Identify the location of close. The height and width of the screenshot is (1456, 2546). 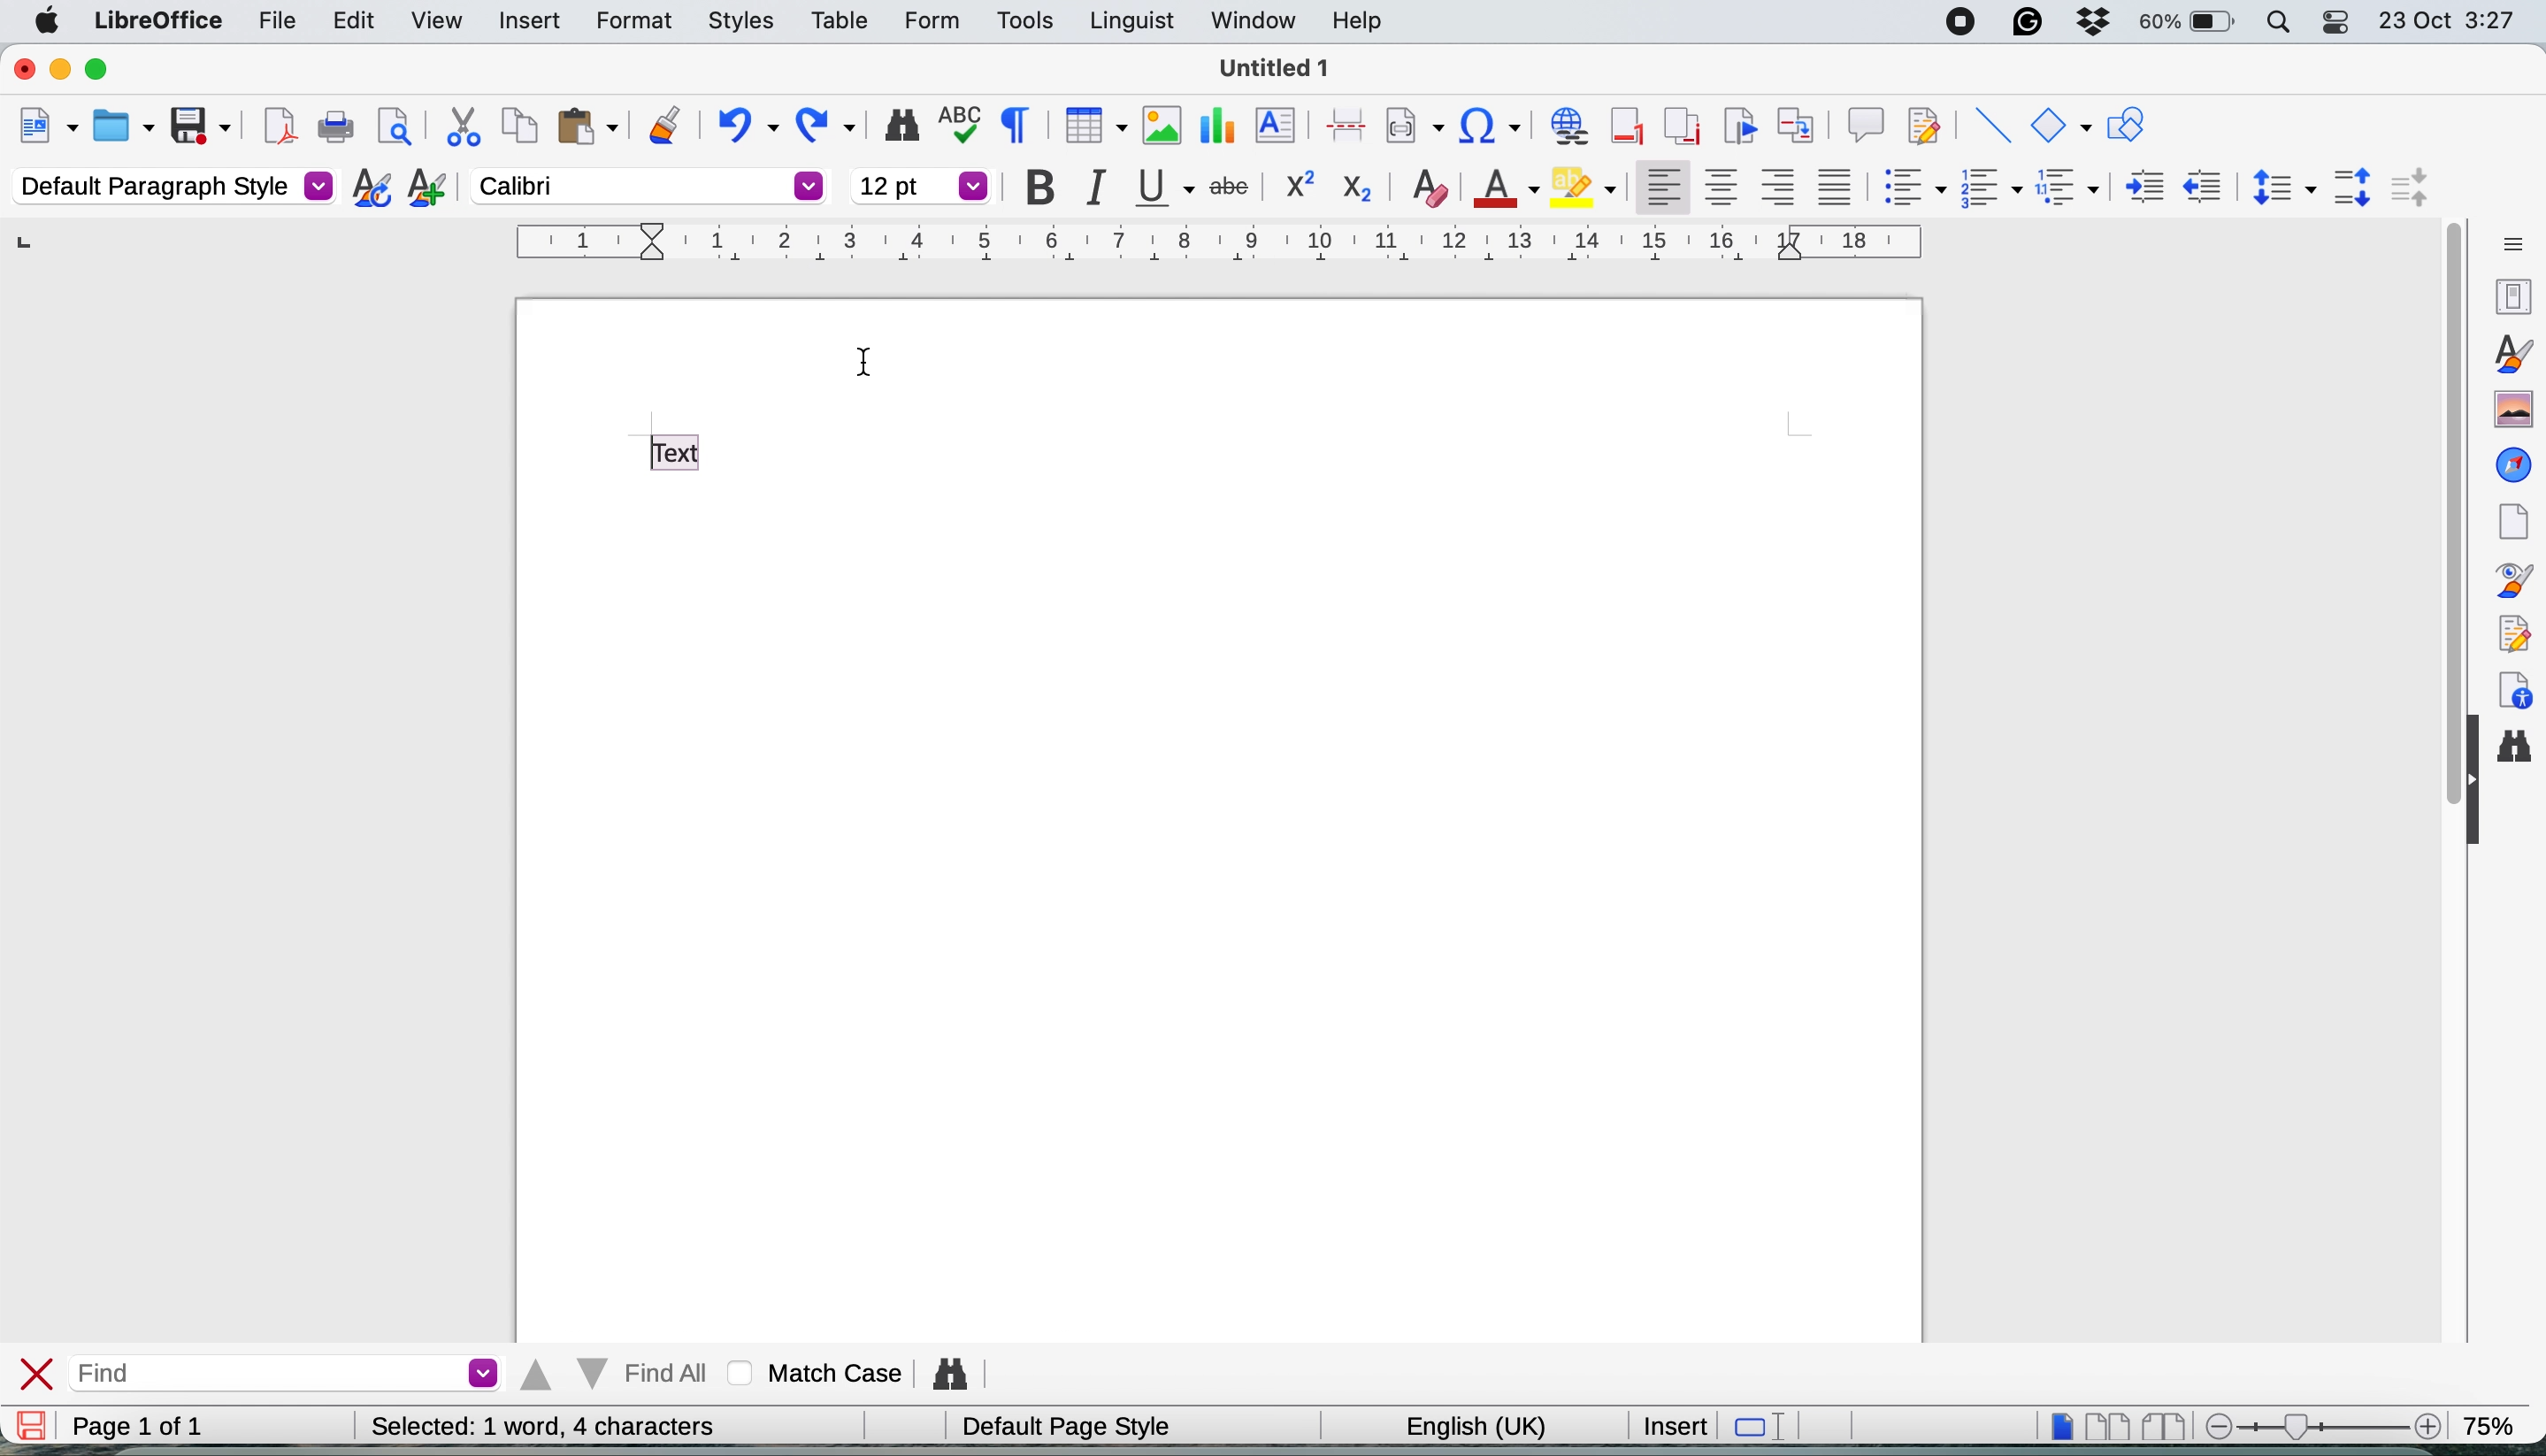
(39, 1372).